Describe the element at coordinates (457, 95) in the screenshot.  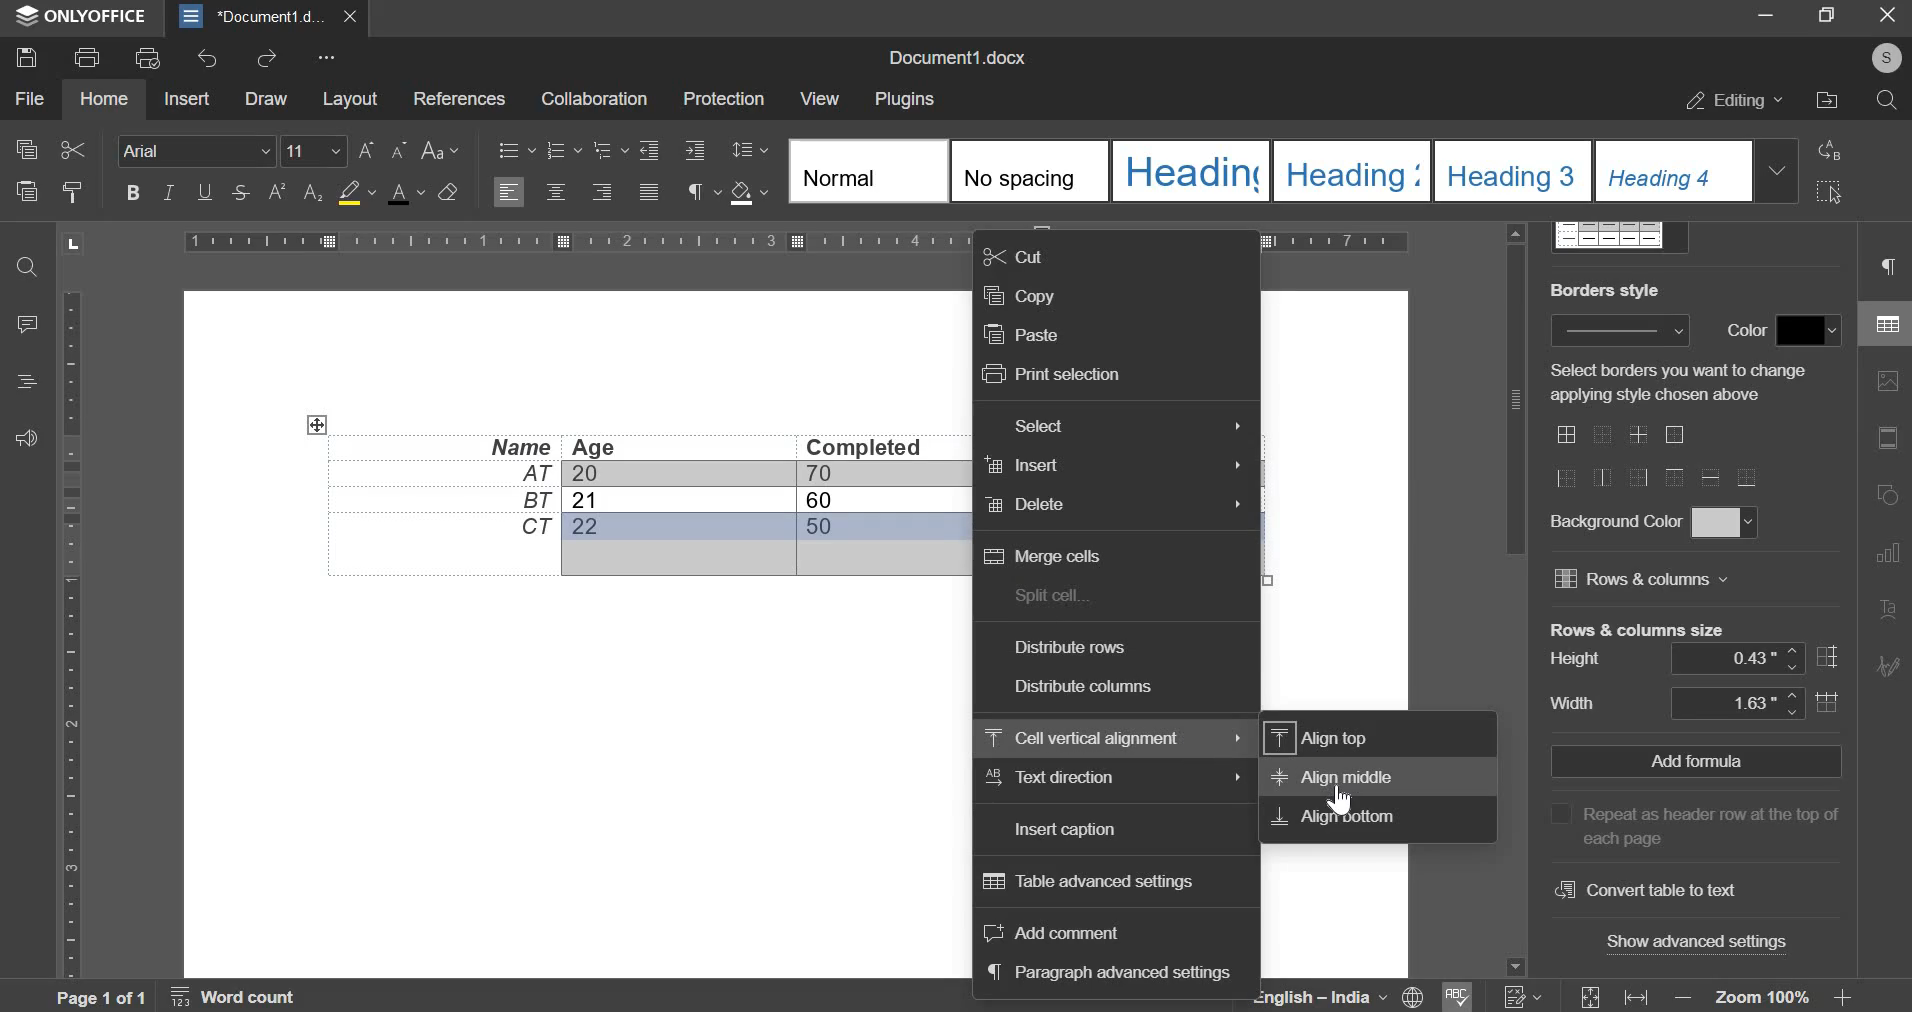
I see `references` at that location.